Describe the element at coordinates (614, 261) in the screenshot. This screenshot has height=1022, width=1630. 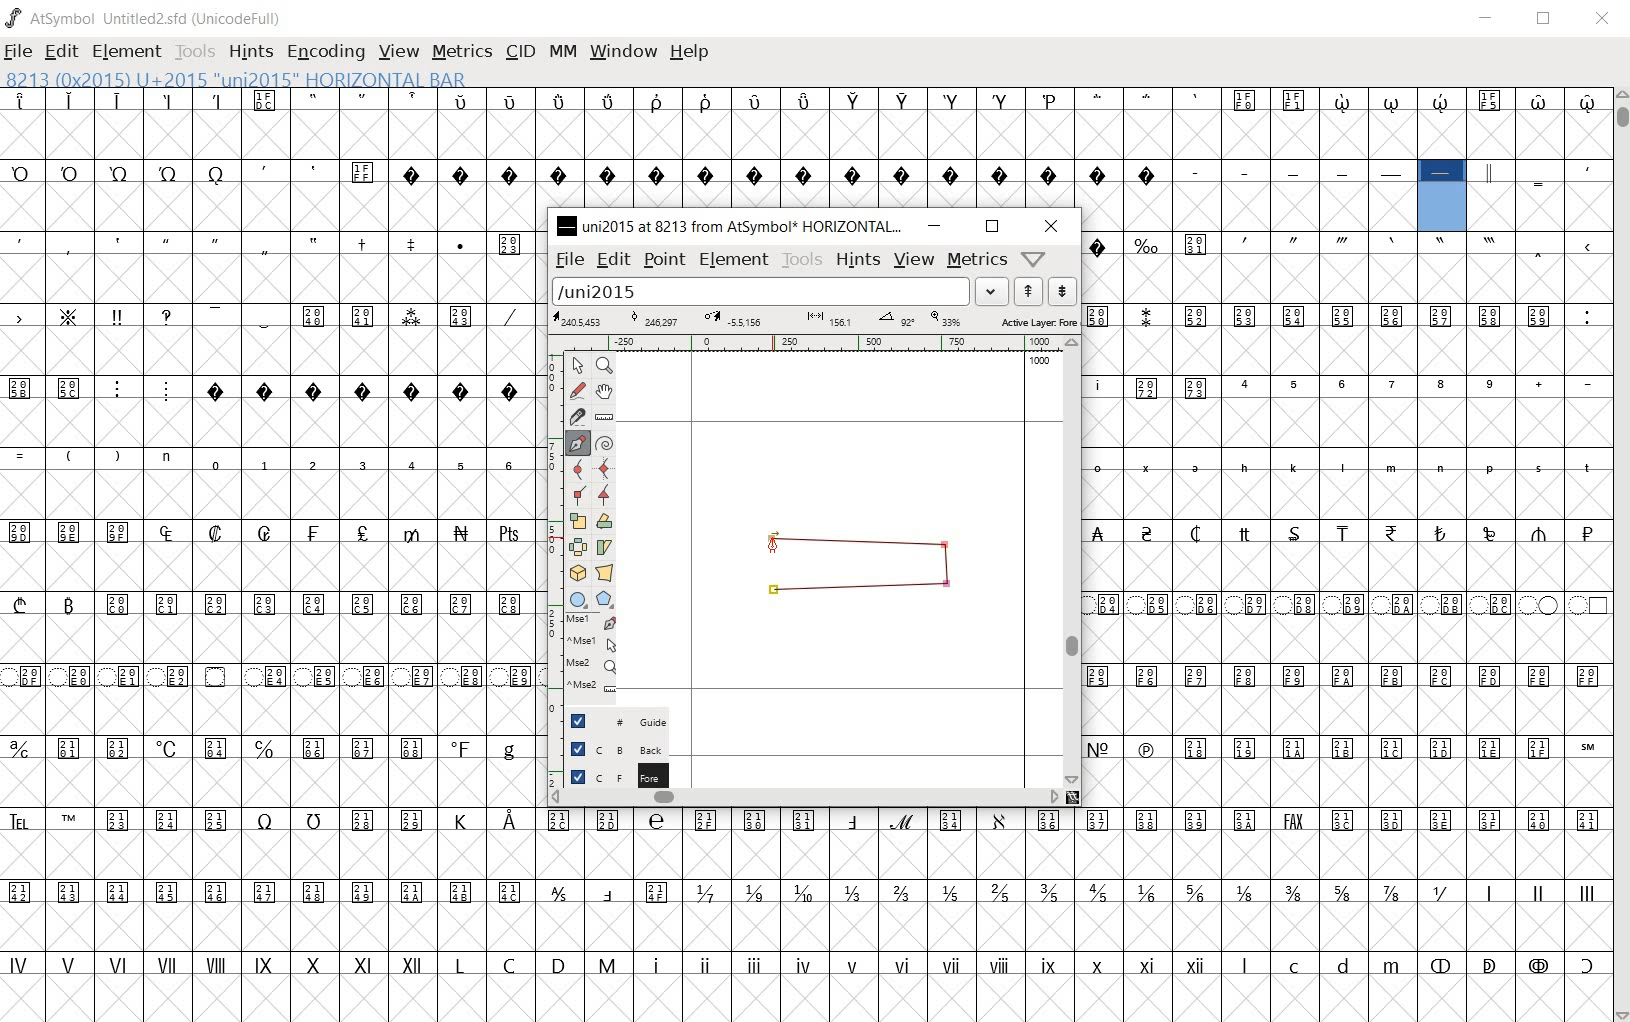
I see `edit` at that location.